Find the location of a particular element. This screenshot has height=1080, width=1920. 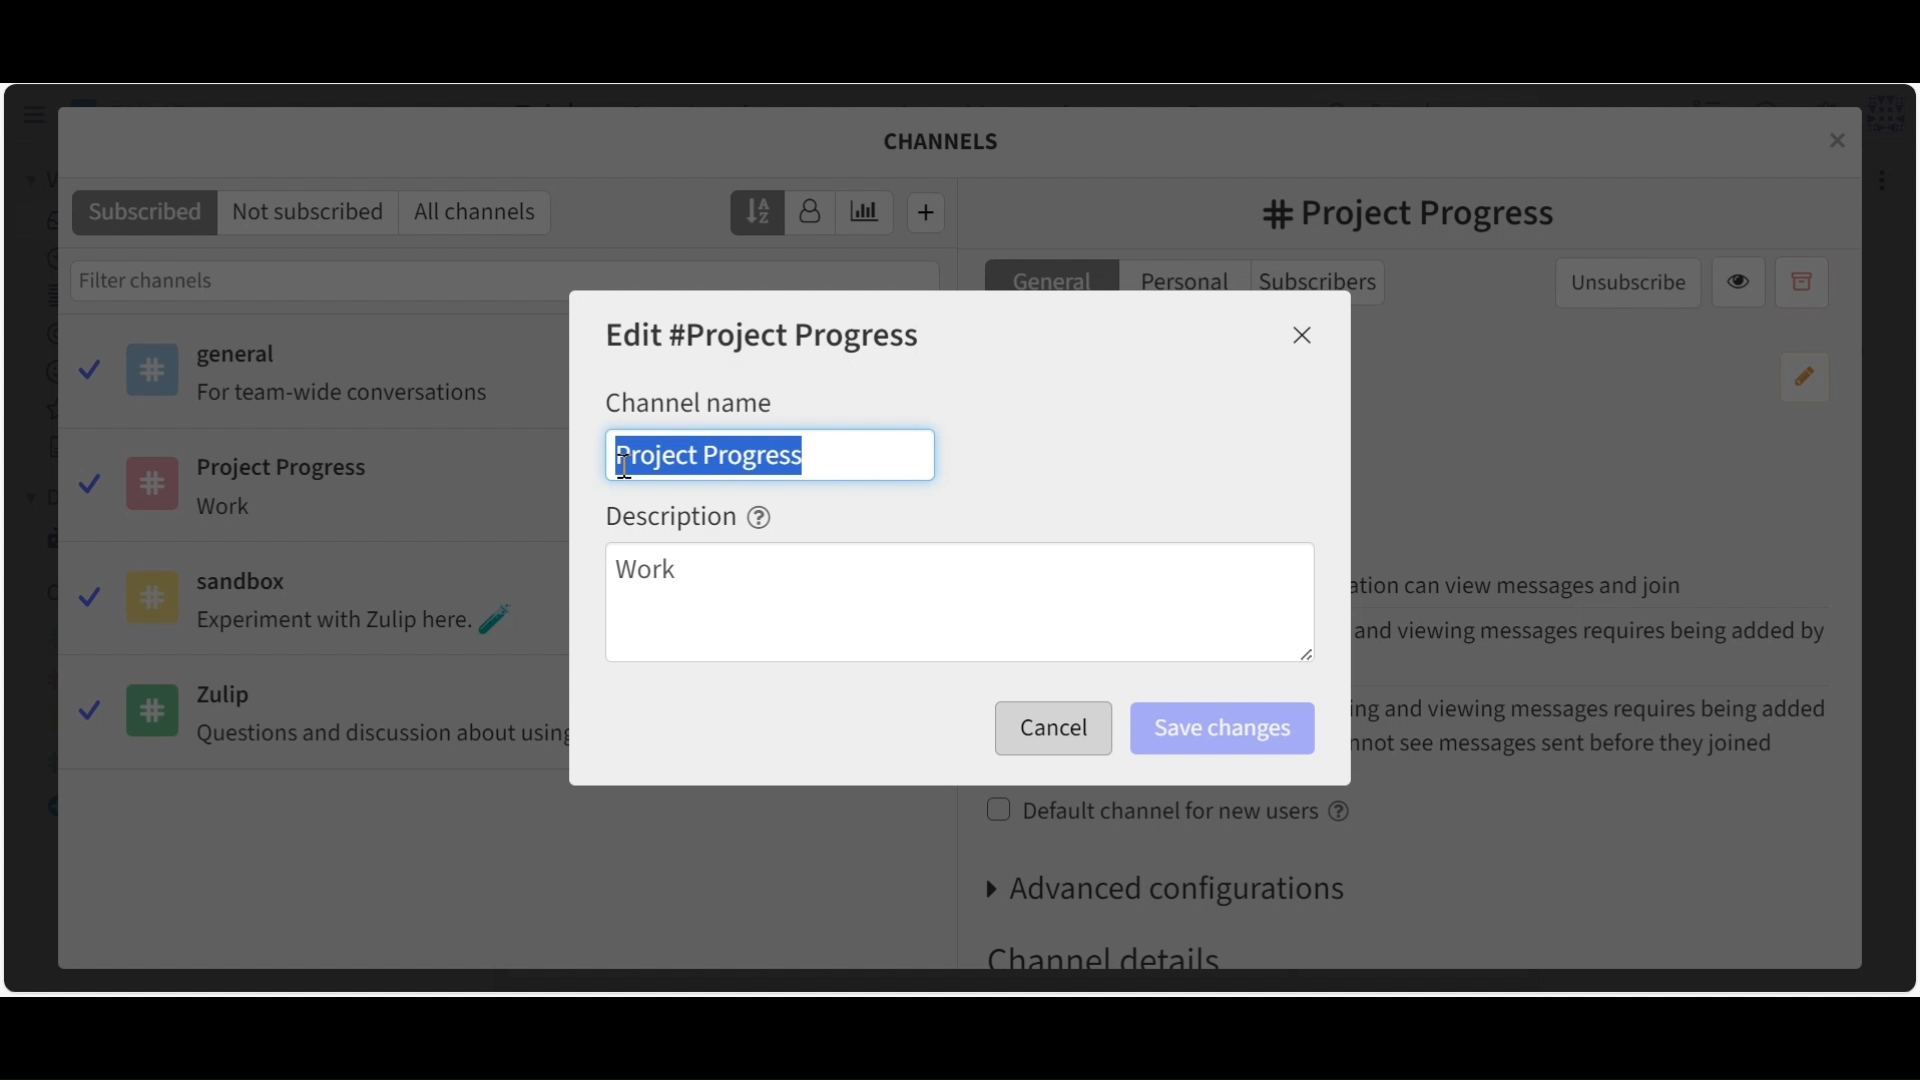

Close is located at coordinates (1303, 335).